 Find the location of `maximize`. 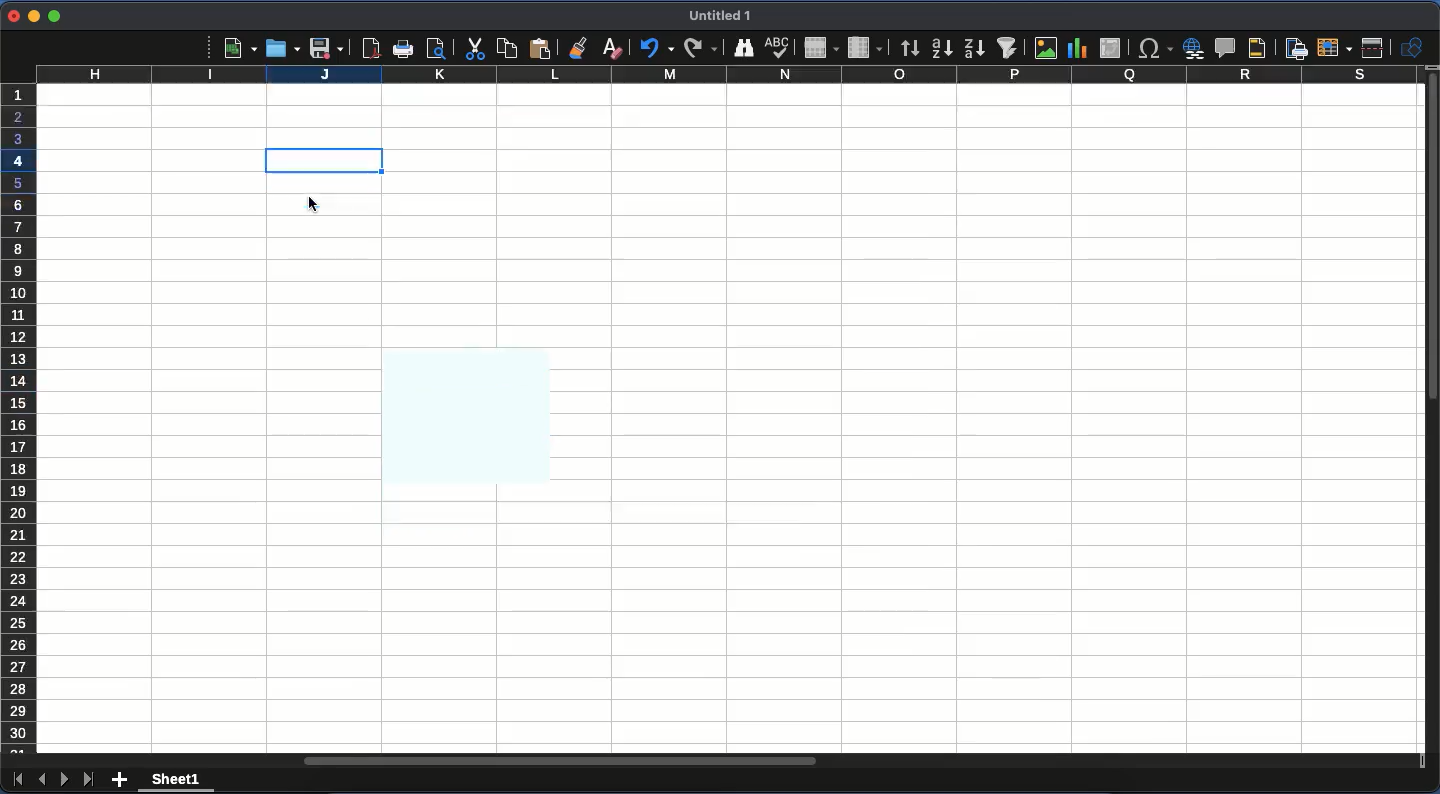

maximize is located at coordinates (52, 17).